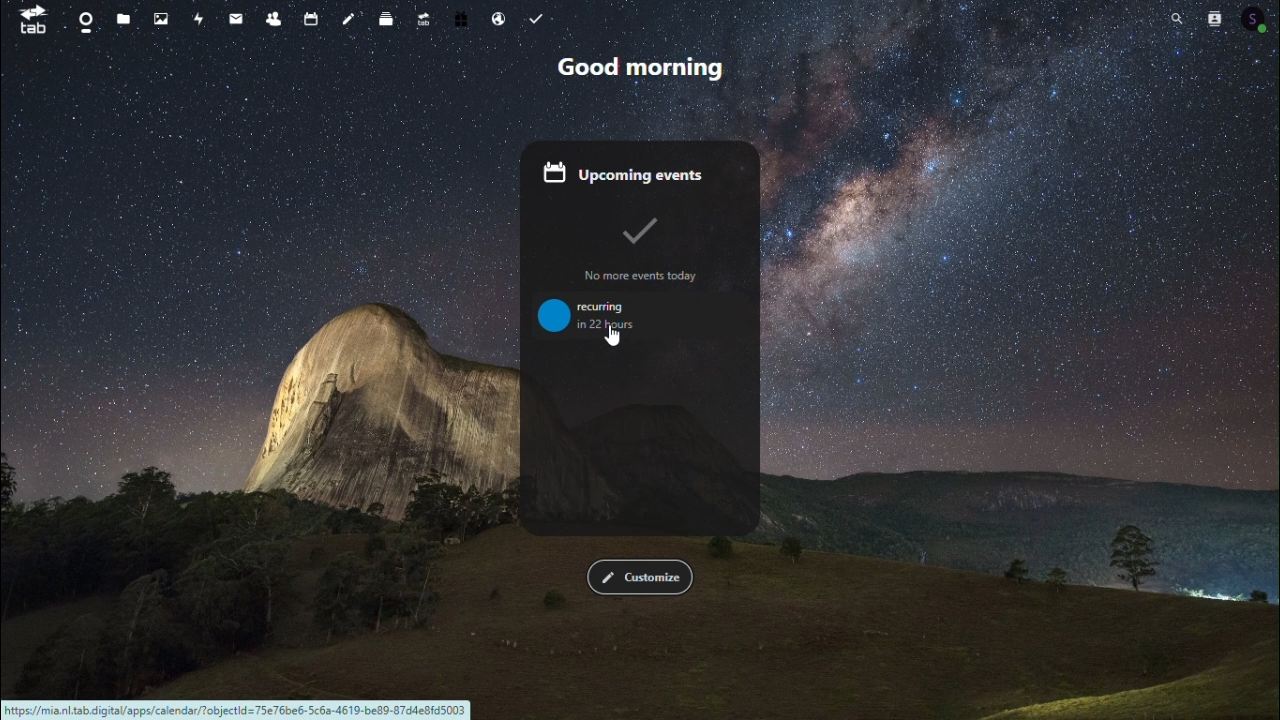 The width and height of the screenshot is (1280, 720). Describe the element at coordinates (642, 175) in the screenshot. I see `Upcoming events` at that location.